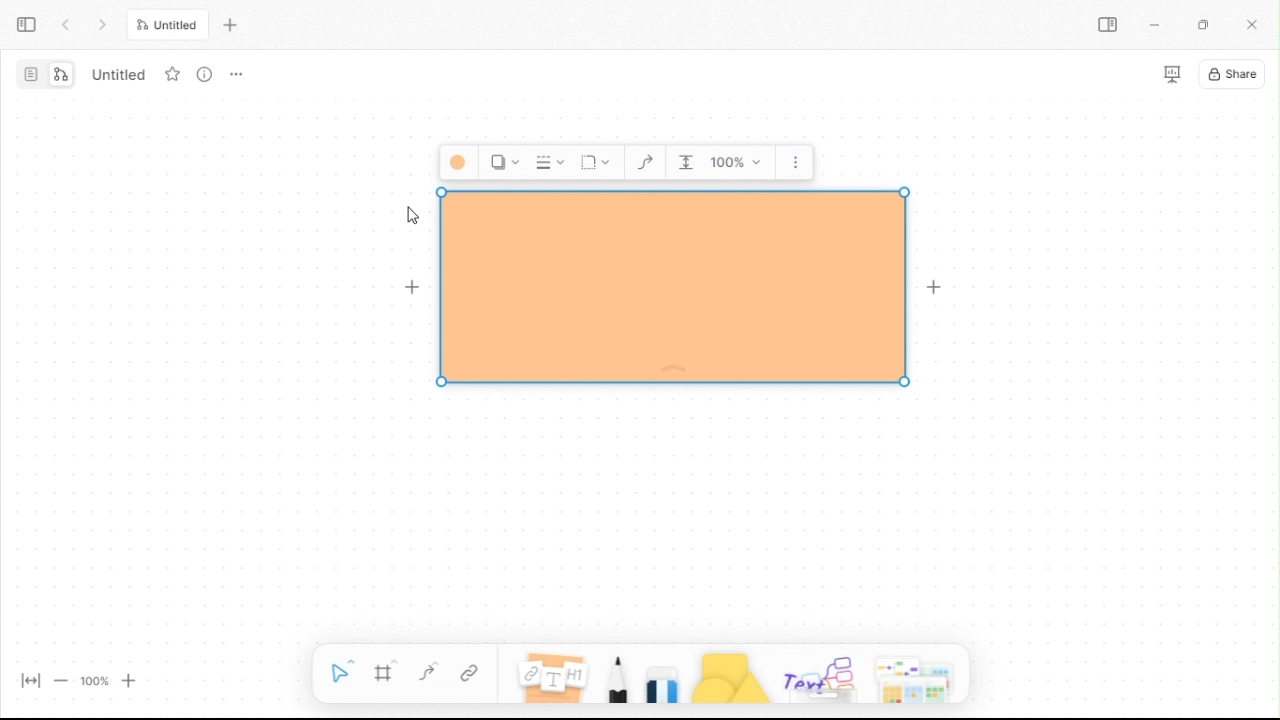  What do you see at coordinates (412, 288) in the screenshot?
I see `Add` at bounding box center [412, 288].